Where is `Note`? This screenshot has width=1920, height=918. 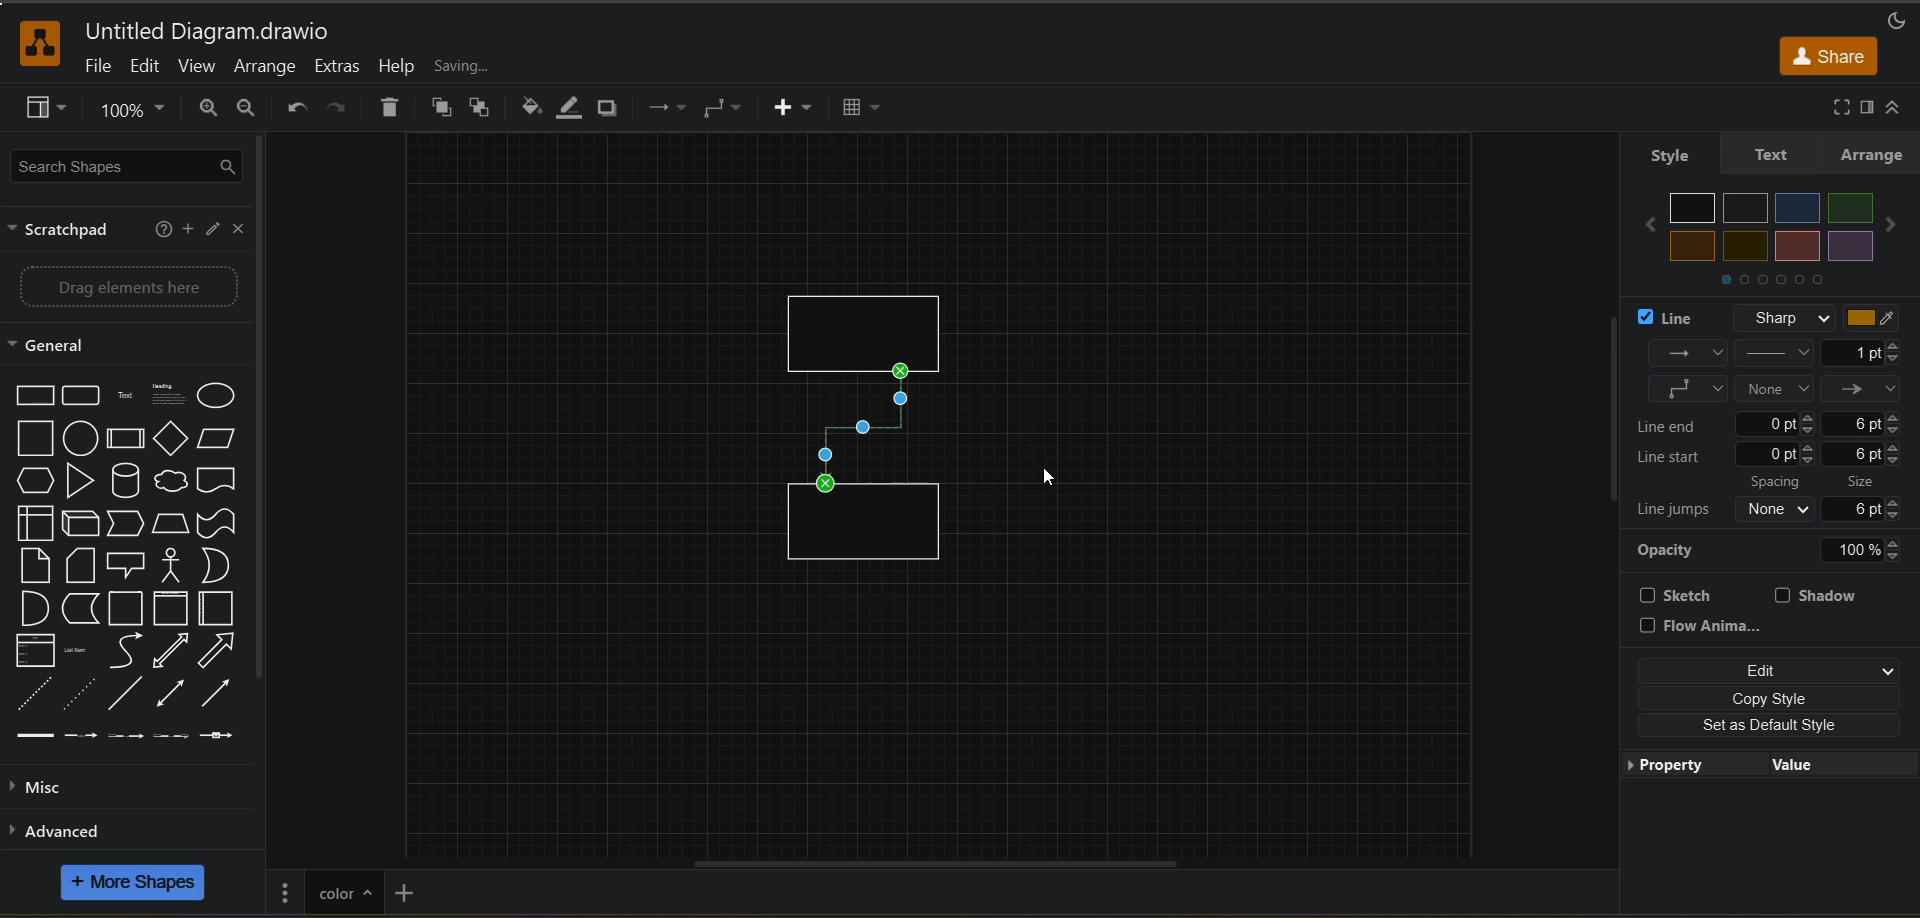 Note is located at coordinates (82, 564).